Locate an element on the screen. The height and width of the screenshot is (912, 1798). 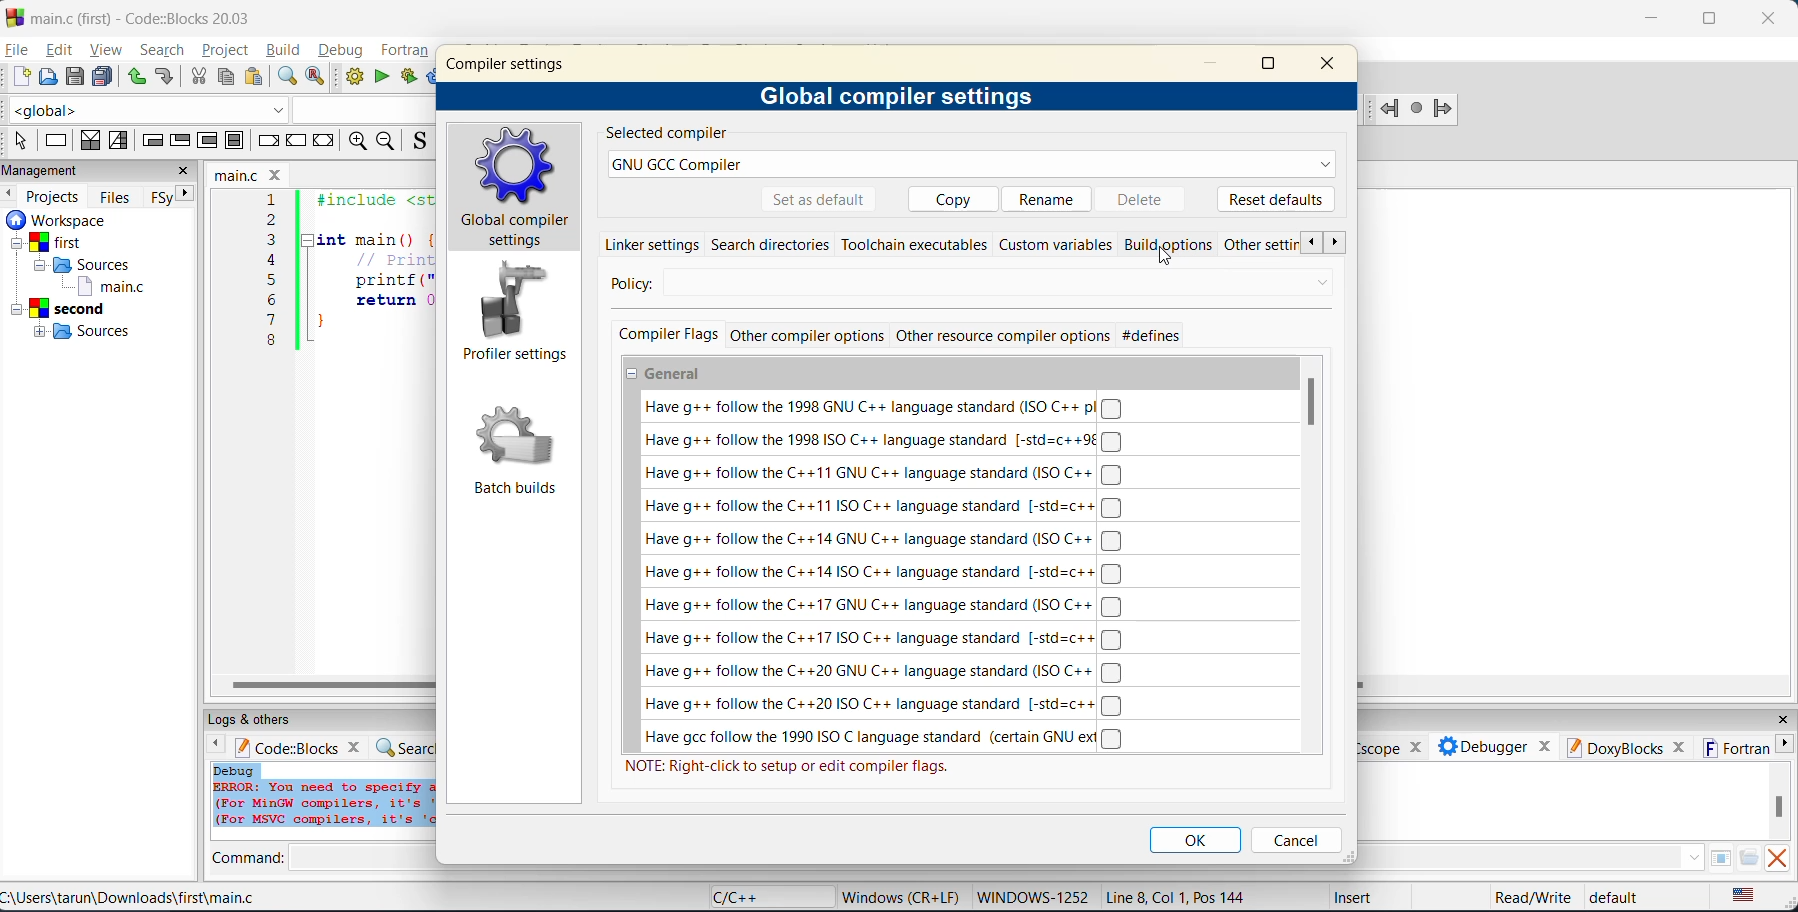
C/C++ is located at coordinates (746, 896).